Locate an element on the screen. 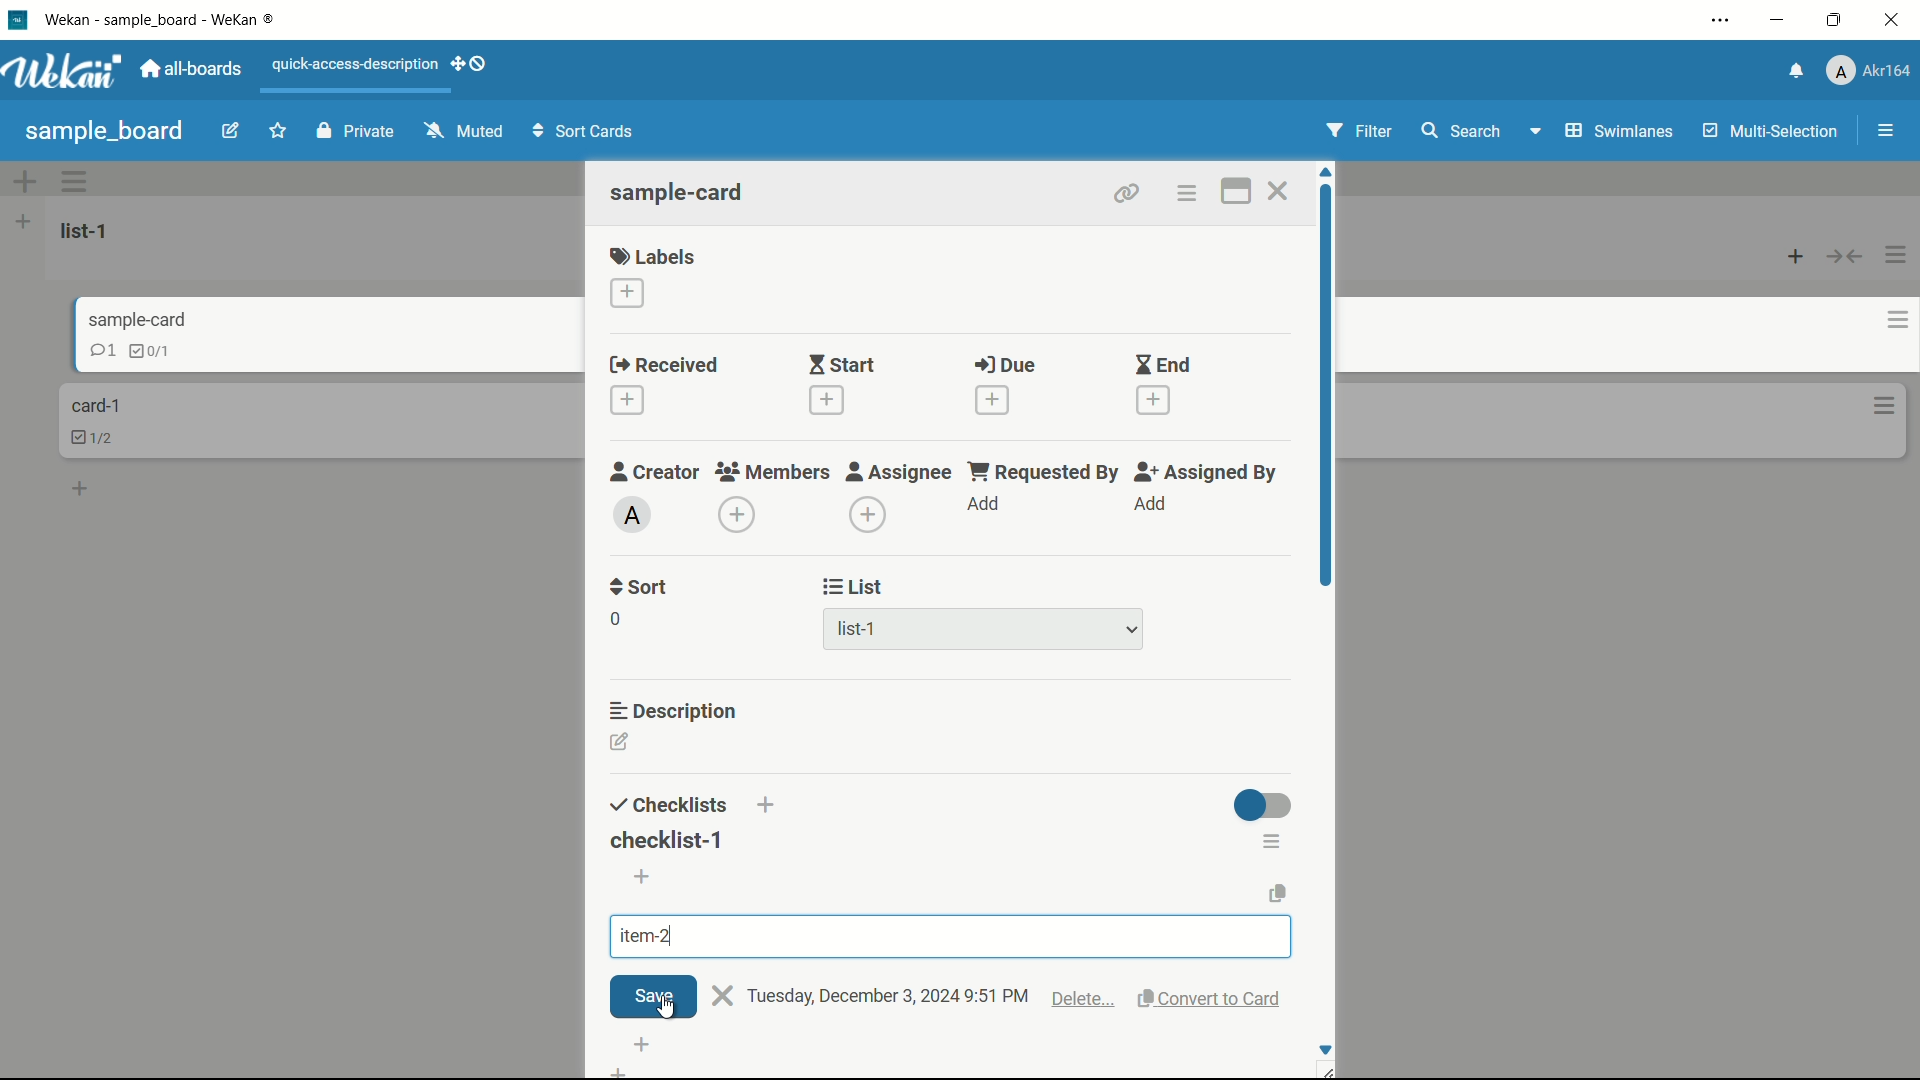 The width and height of the screenshot is (1920, 1080). add is located at coordinates (985, 503).